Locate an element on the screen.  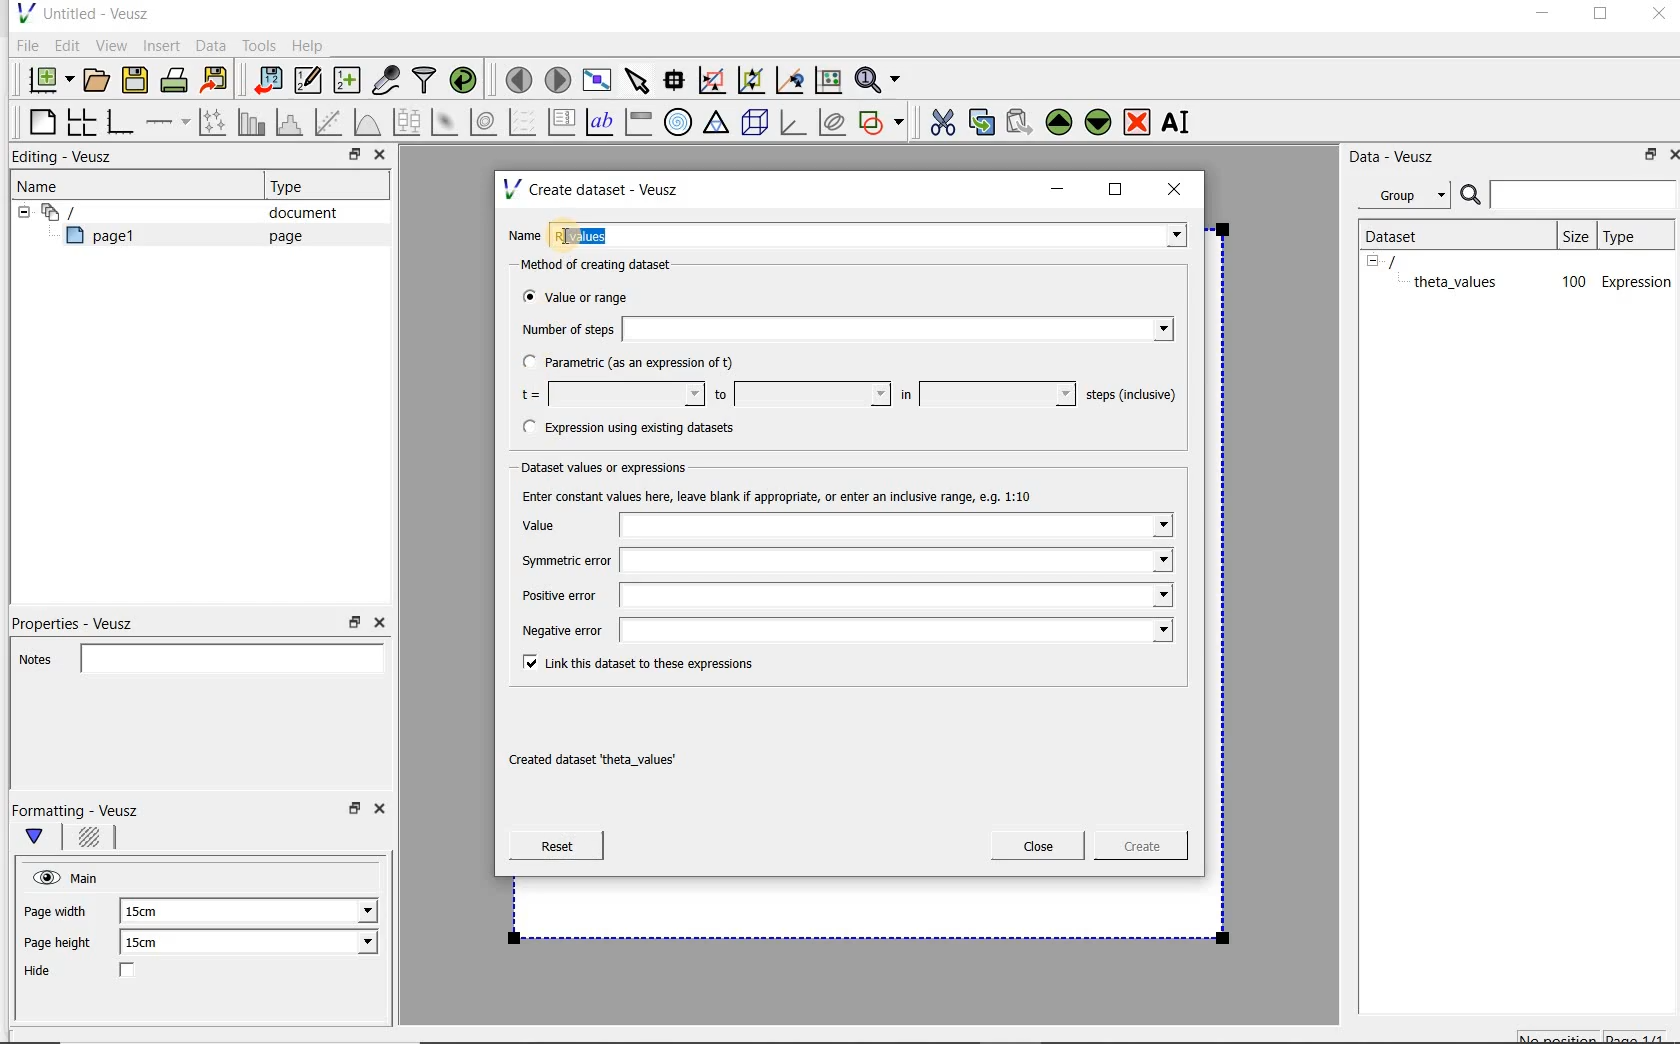
plot a 2d dataset as an image is located at coordinates (447, 123).